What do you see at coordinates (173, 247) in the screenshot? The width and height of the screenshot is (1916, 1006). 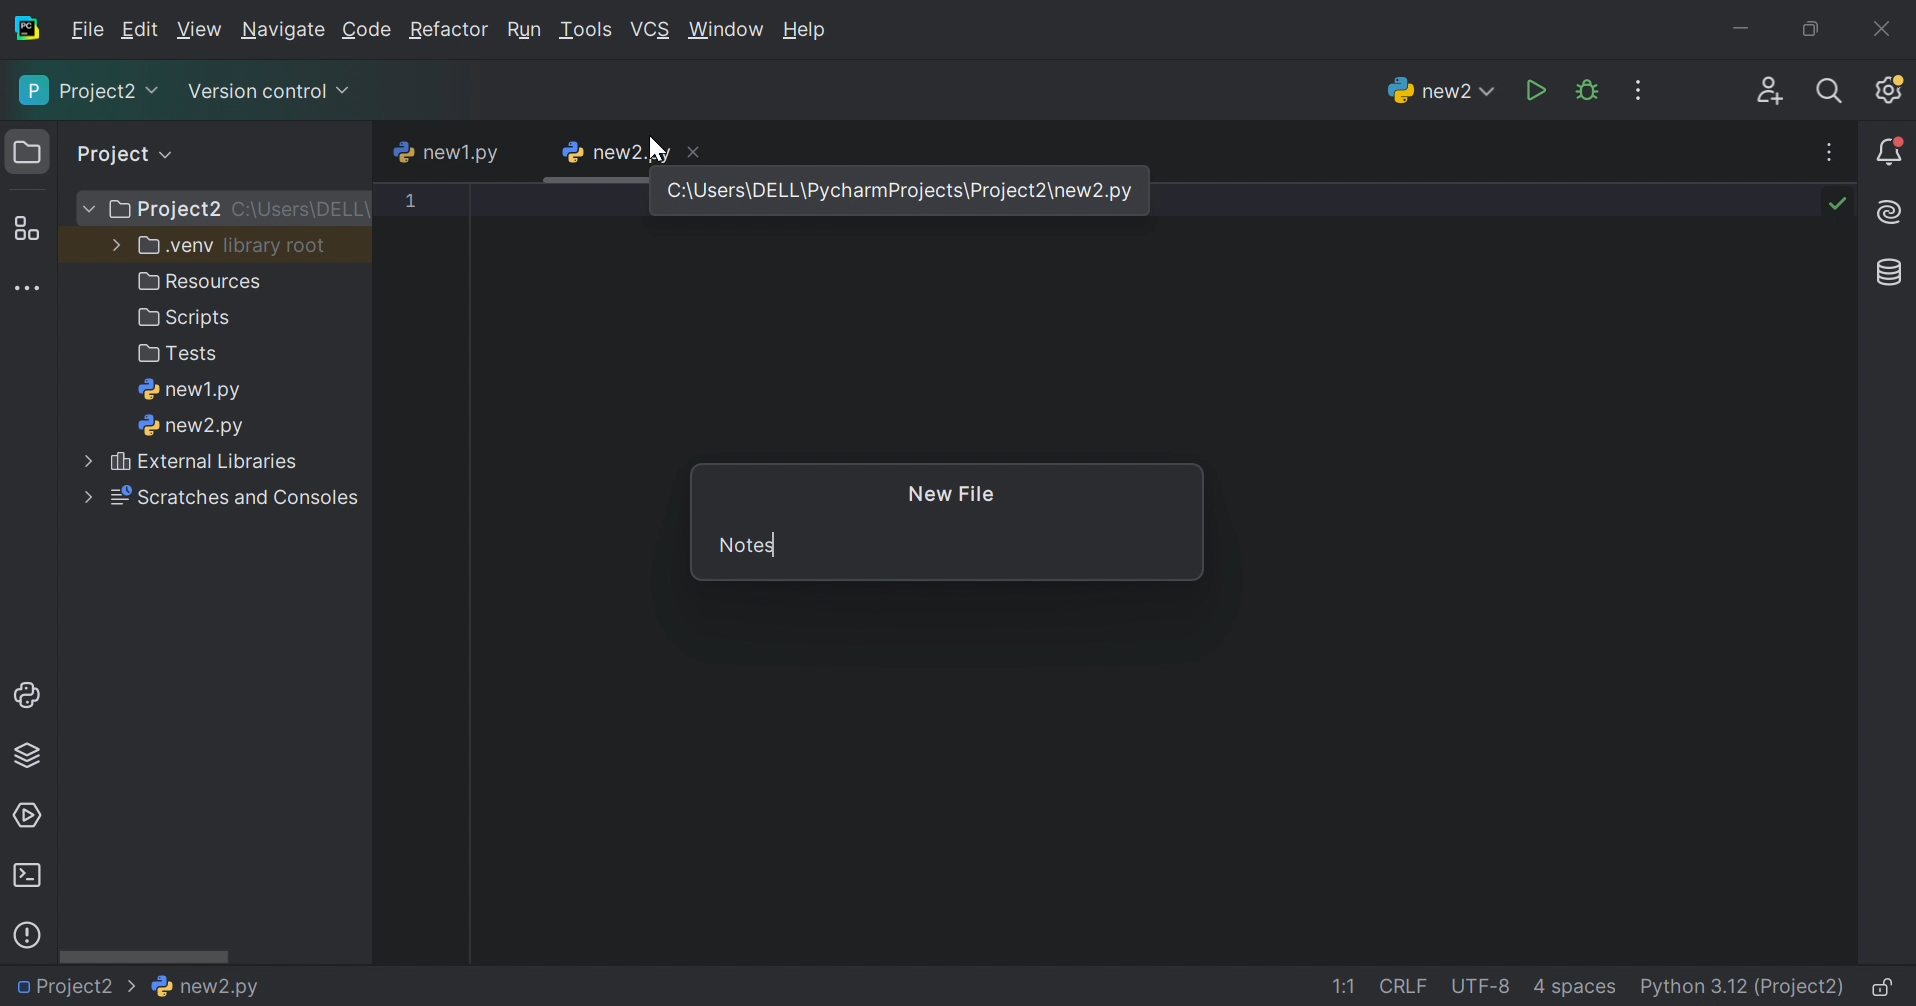 I see `.venv` at bounding box center [173, 247].